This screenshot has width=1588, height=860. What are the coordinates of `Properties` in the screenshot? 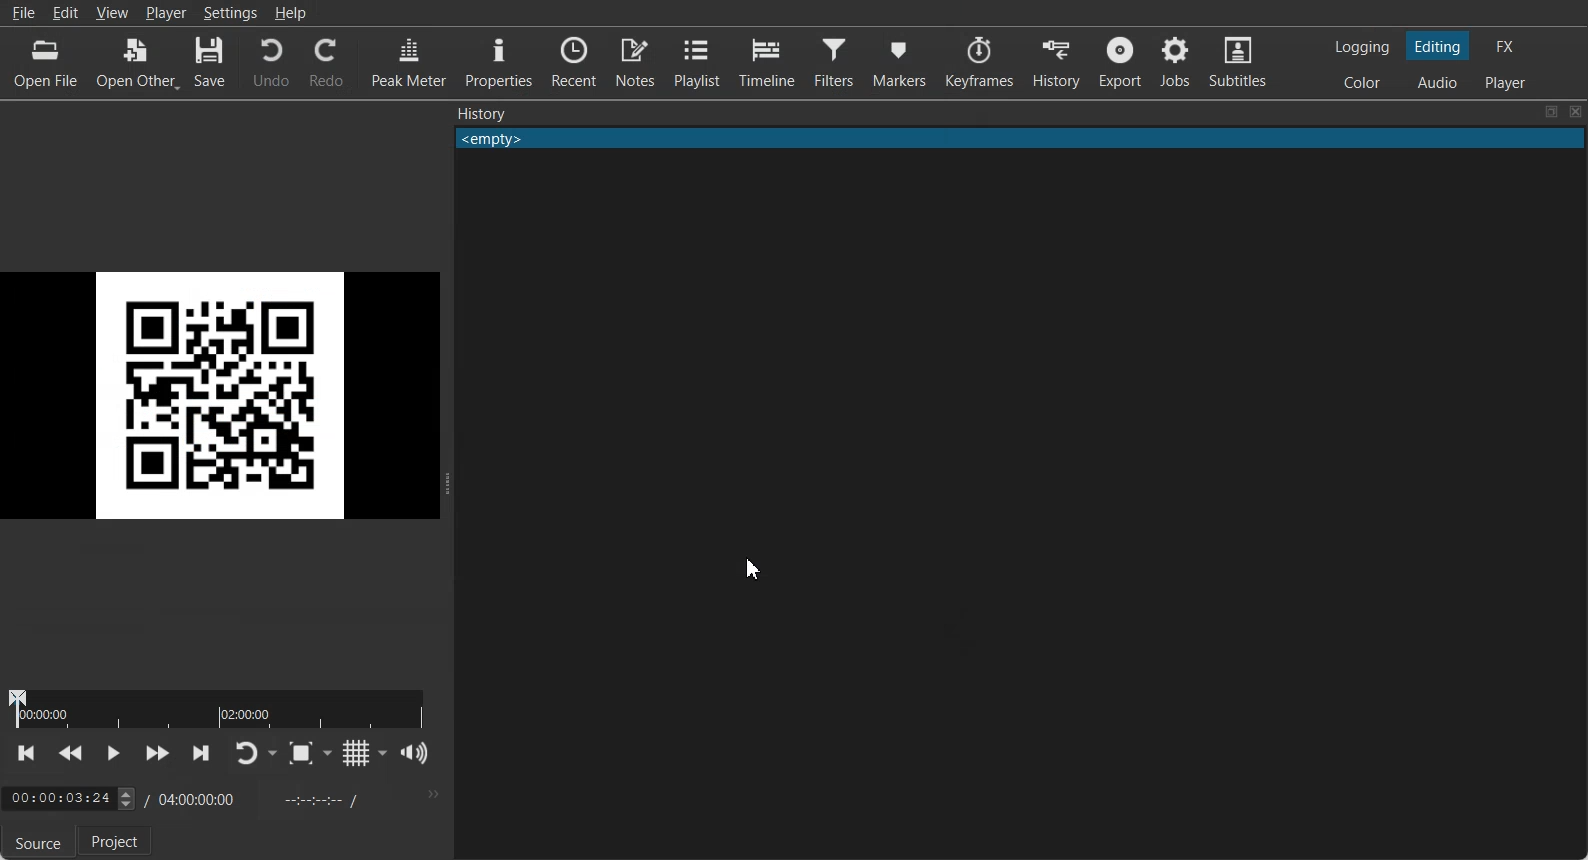 It's located at (498, 59).